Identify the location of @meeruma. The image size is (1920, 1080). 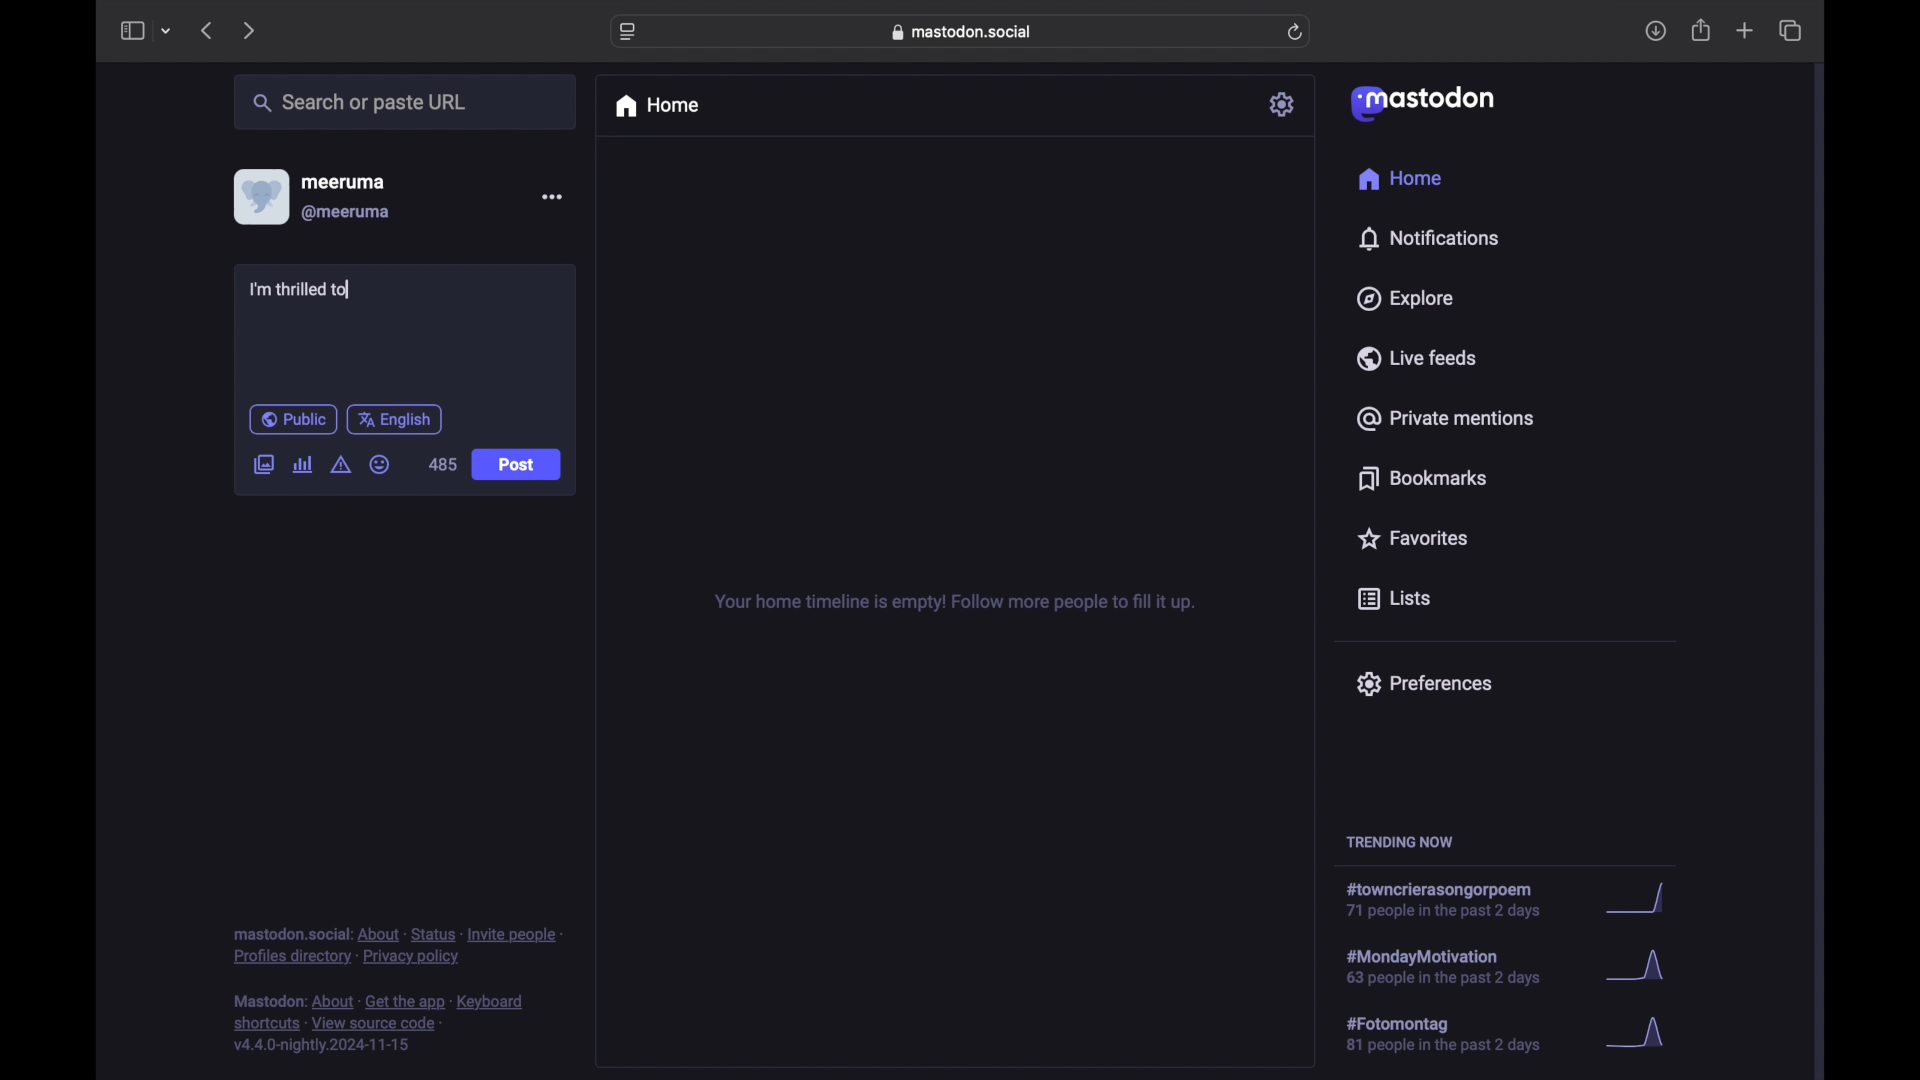
(348, 213).